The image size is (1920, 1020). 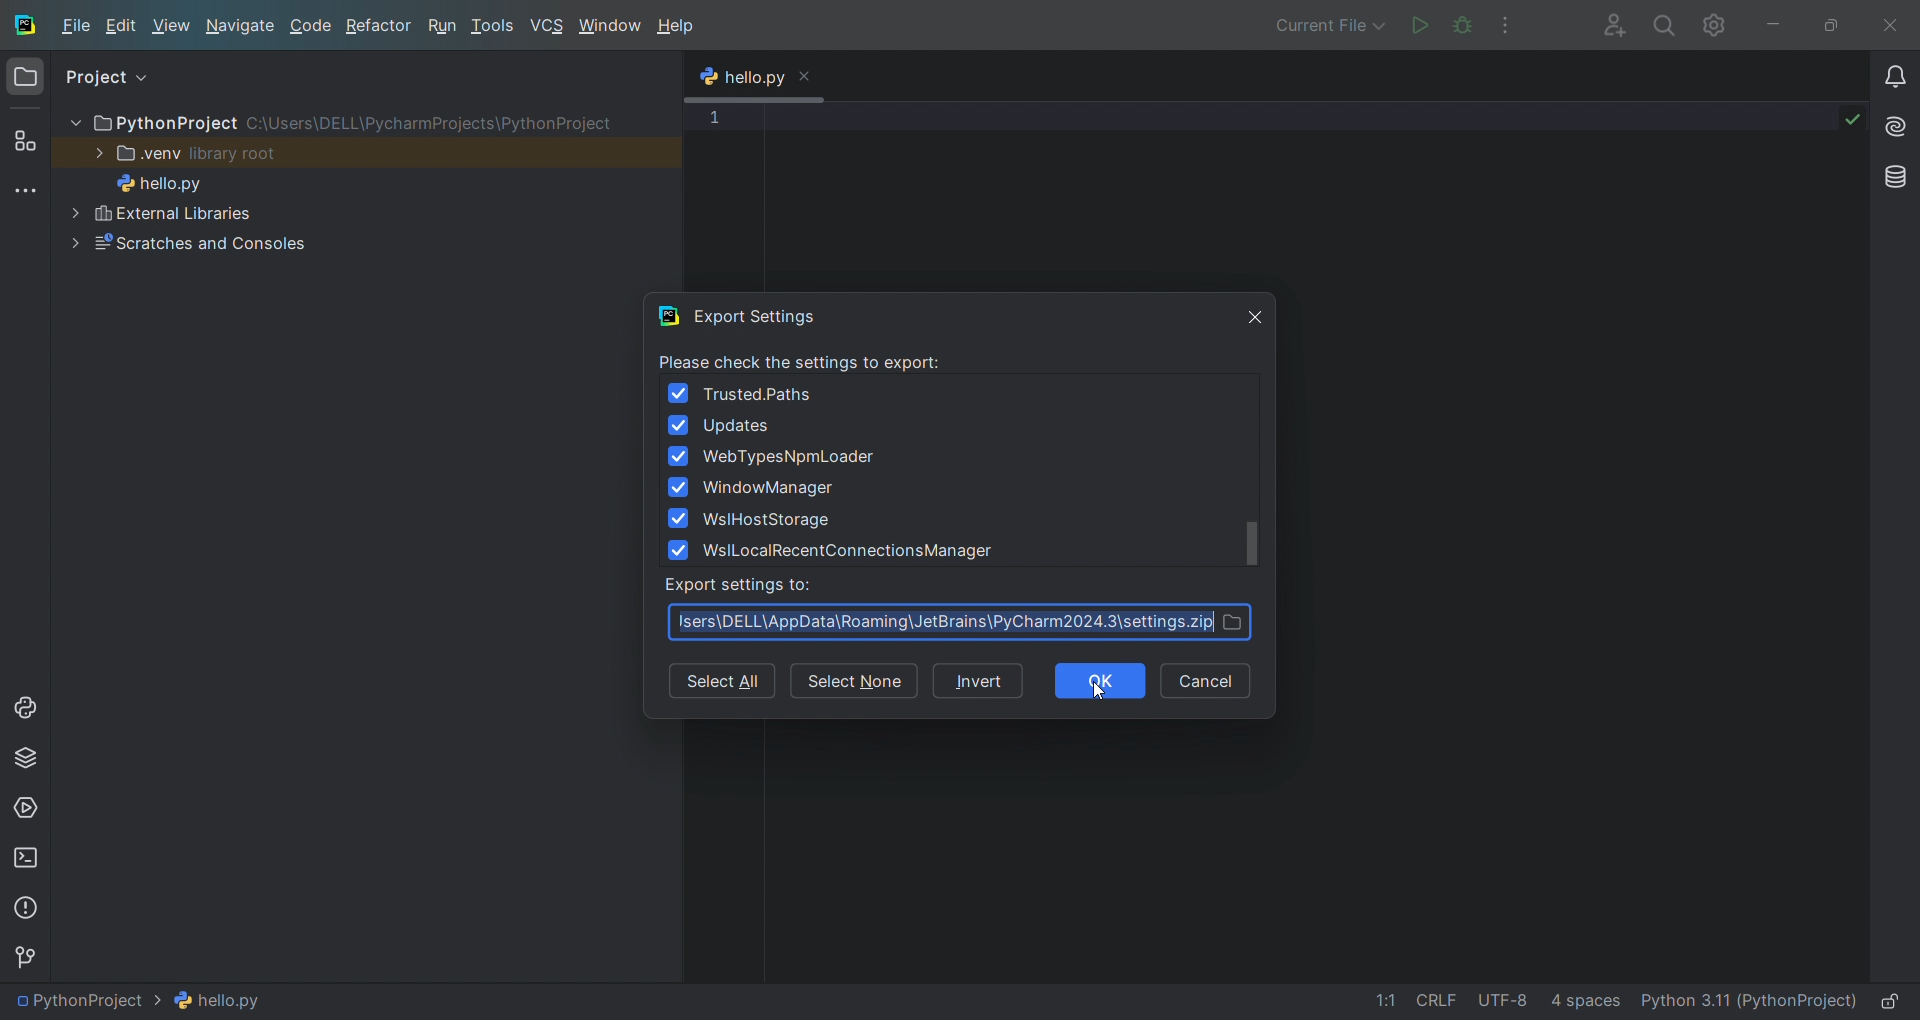 What do you see at coordinates (34, 961) in the screenshot?
I see `version control` at bounding box center [34, 961].